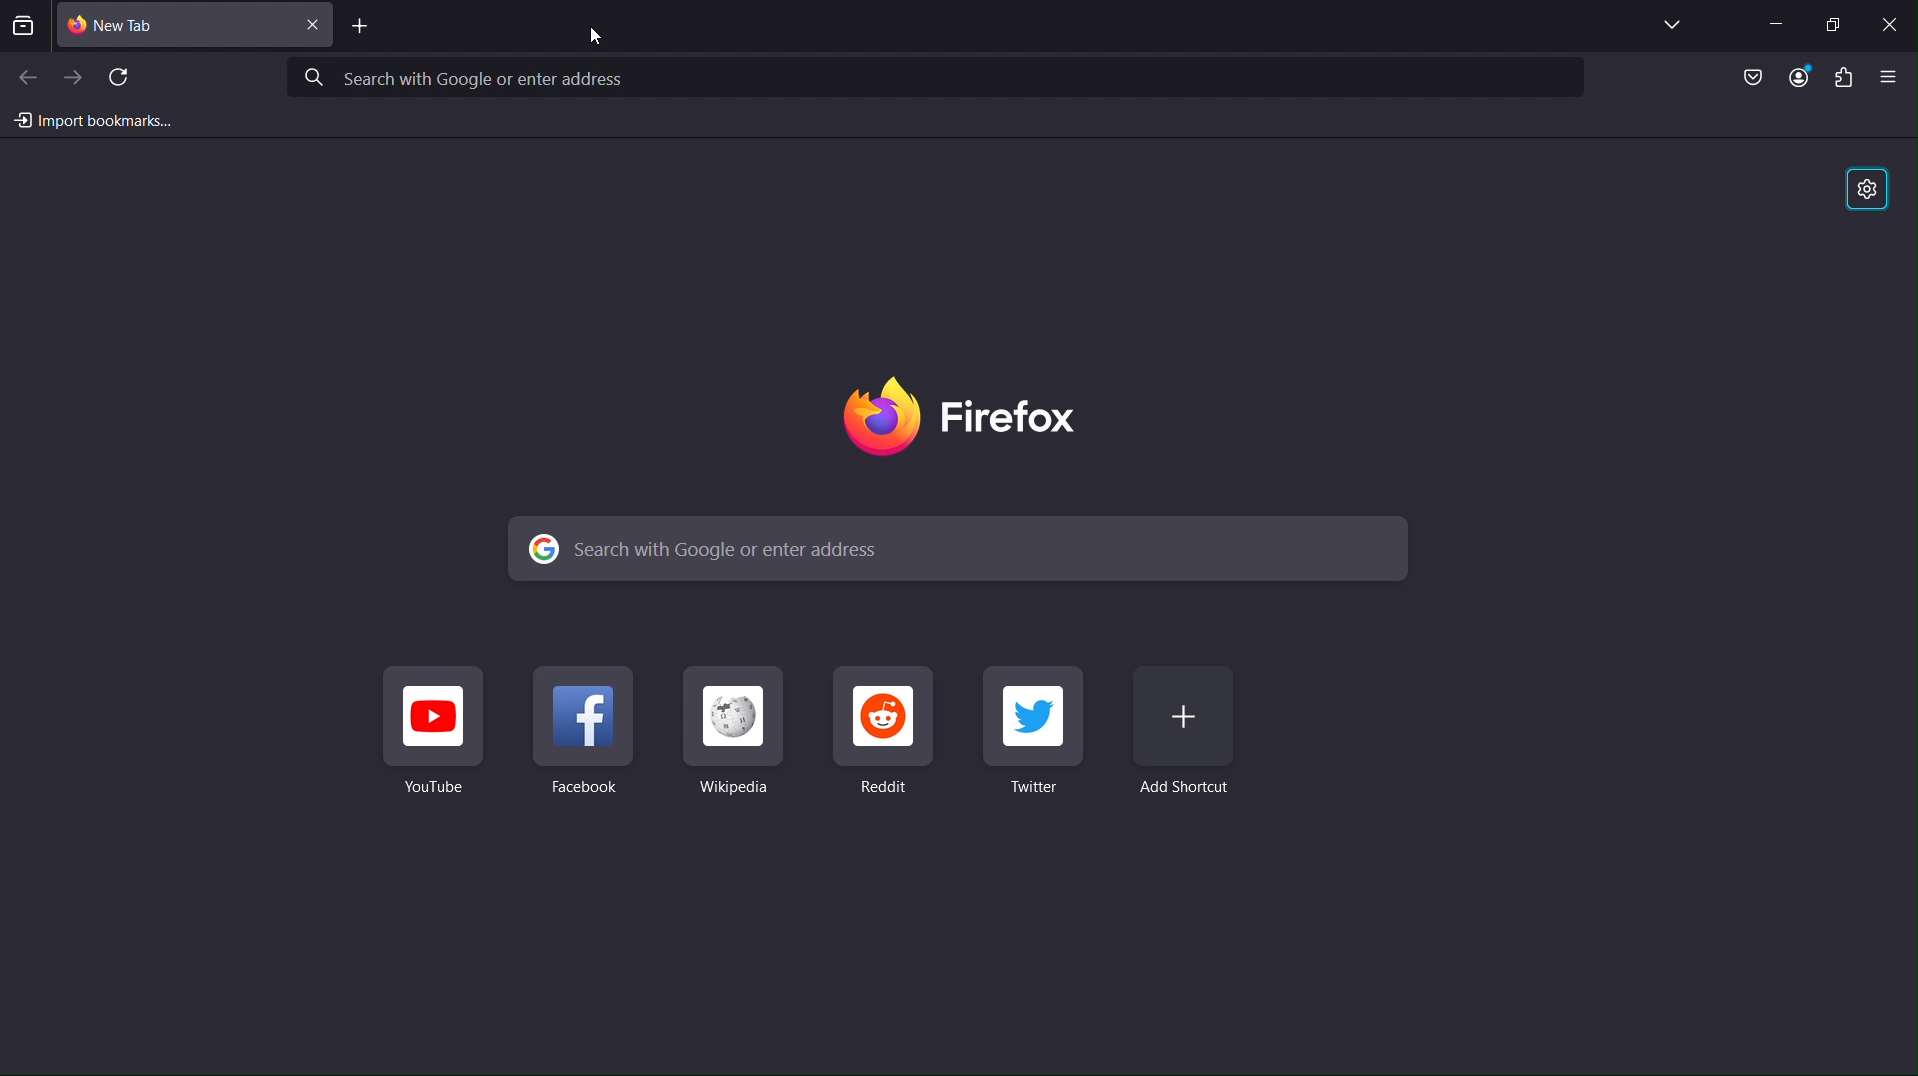 This screenshot has width=1918, height=1076. What do you see at coordinates (1739, 78) in the screenshot?
I see `Pocket` at bounding box center [1739, 78].